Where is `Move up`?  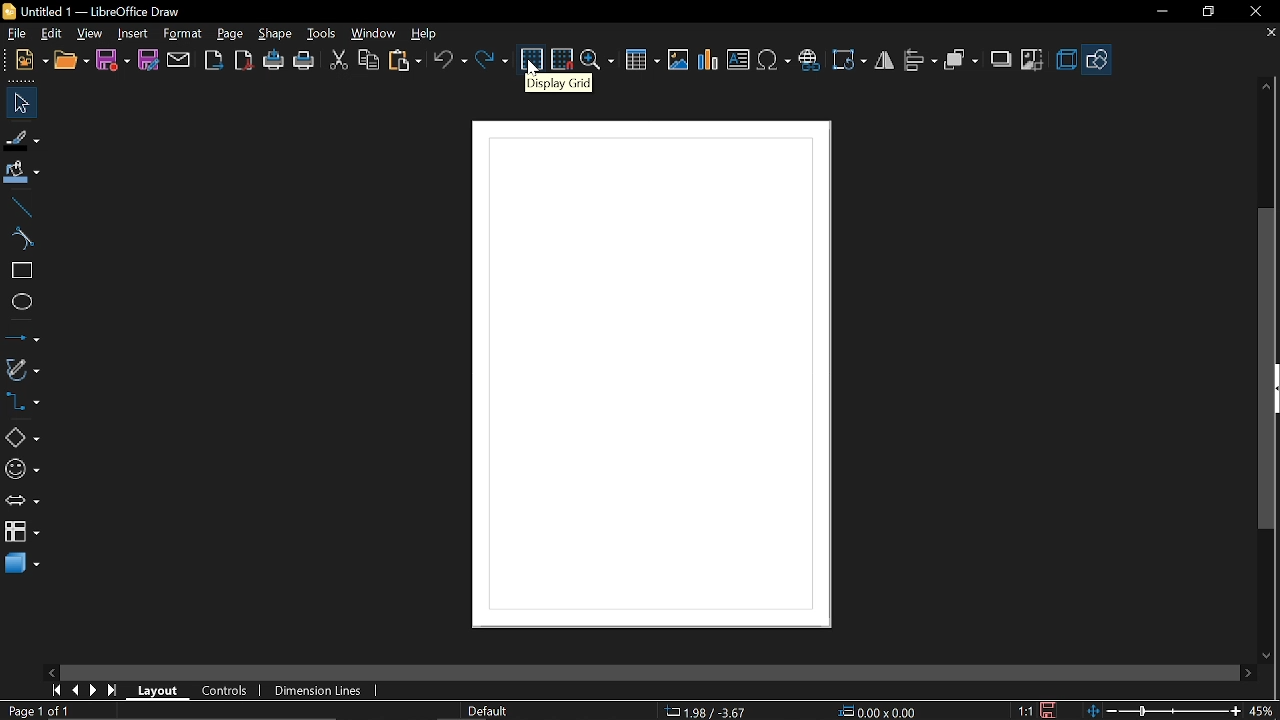
Move up is located at coordinates (1266, 87).